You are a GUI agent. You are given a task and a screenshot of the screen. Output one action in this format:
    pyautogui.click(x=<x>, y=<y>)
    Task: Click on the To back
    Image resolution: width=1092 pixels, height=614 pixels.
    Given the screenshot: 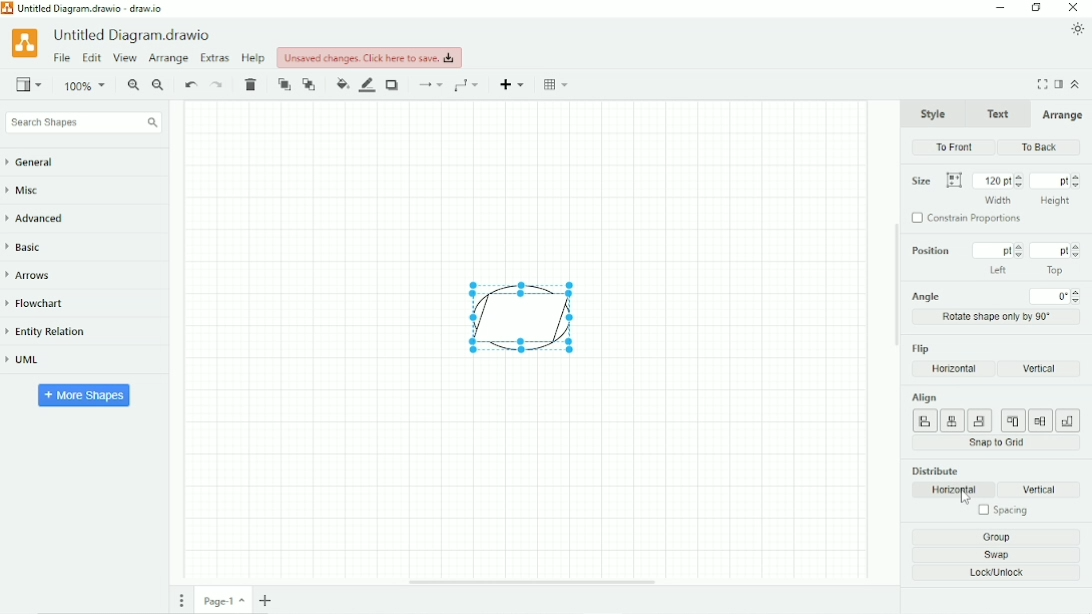 What is the action you would take?
    pyautogui.click(x=310, y=84)
    